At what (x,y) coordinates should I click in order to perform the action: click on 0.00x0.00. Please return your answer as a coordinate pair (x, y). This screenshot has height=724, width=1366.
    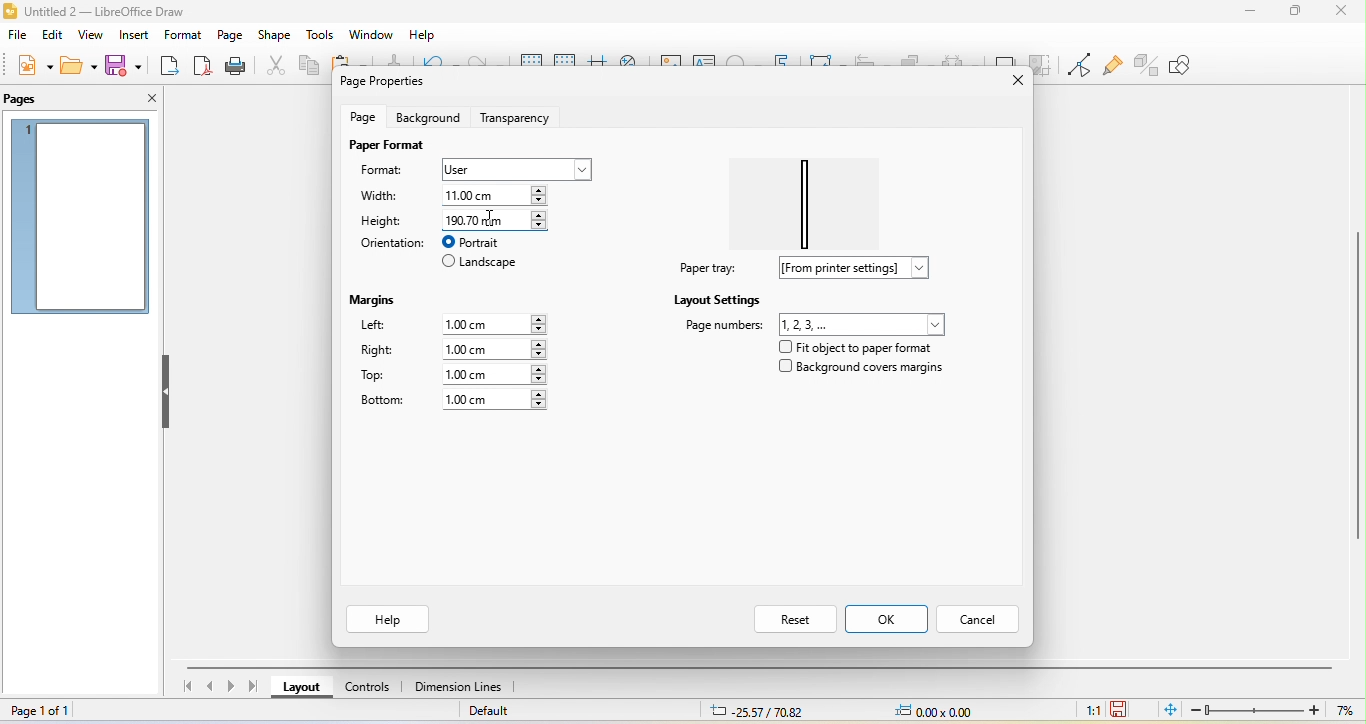
    Looking at the image, I should click on (933, 710).